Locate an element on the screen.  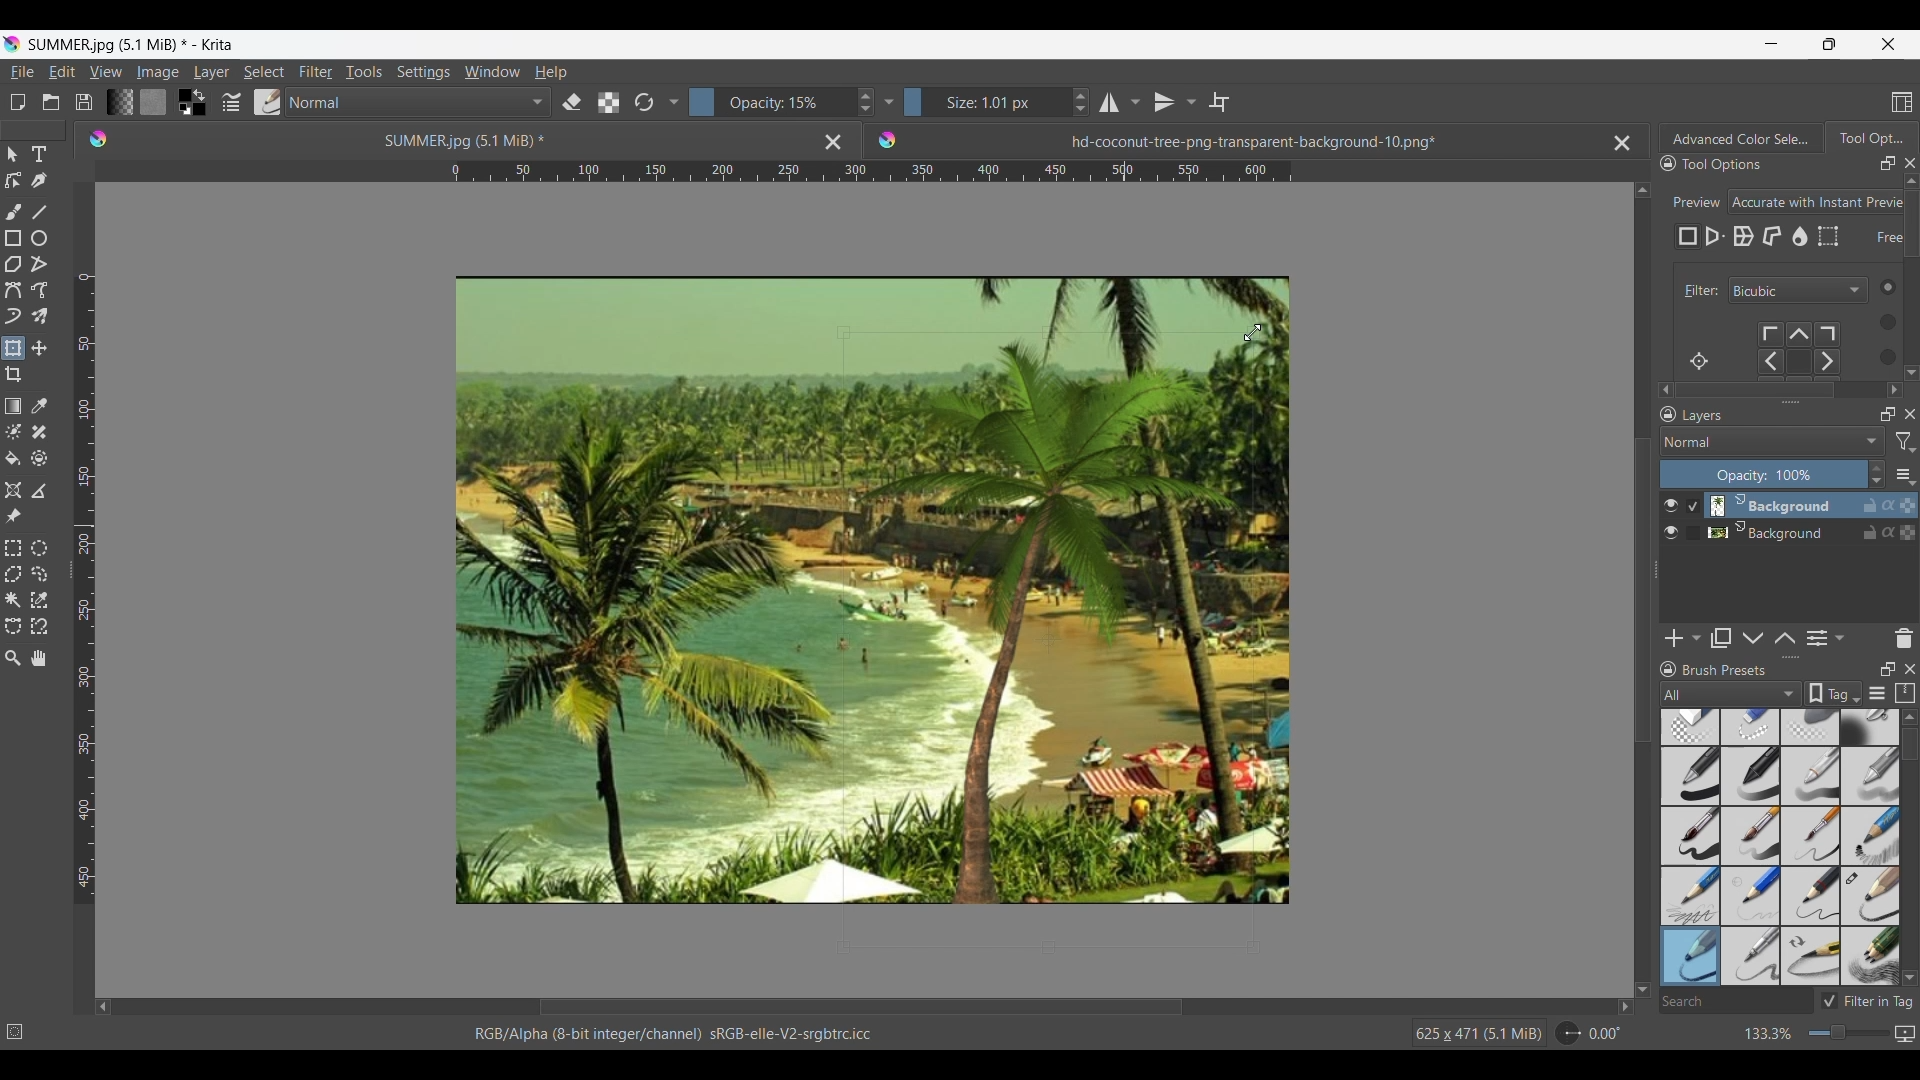
Increase/Decrease canvas size is located at coordinates (1812, 1034).